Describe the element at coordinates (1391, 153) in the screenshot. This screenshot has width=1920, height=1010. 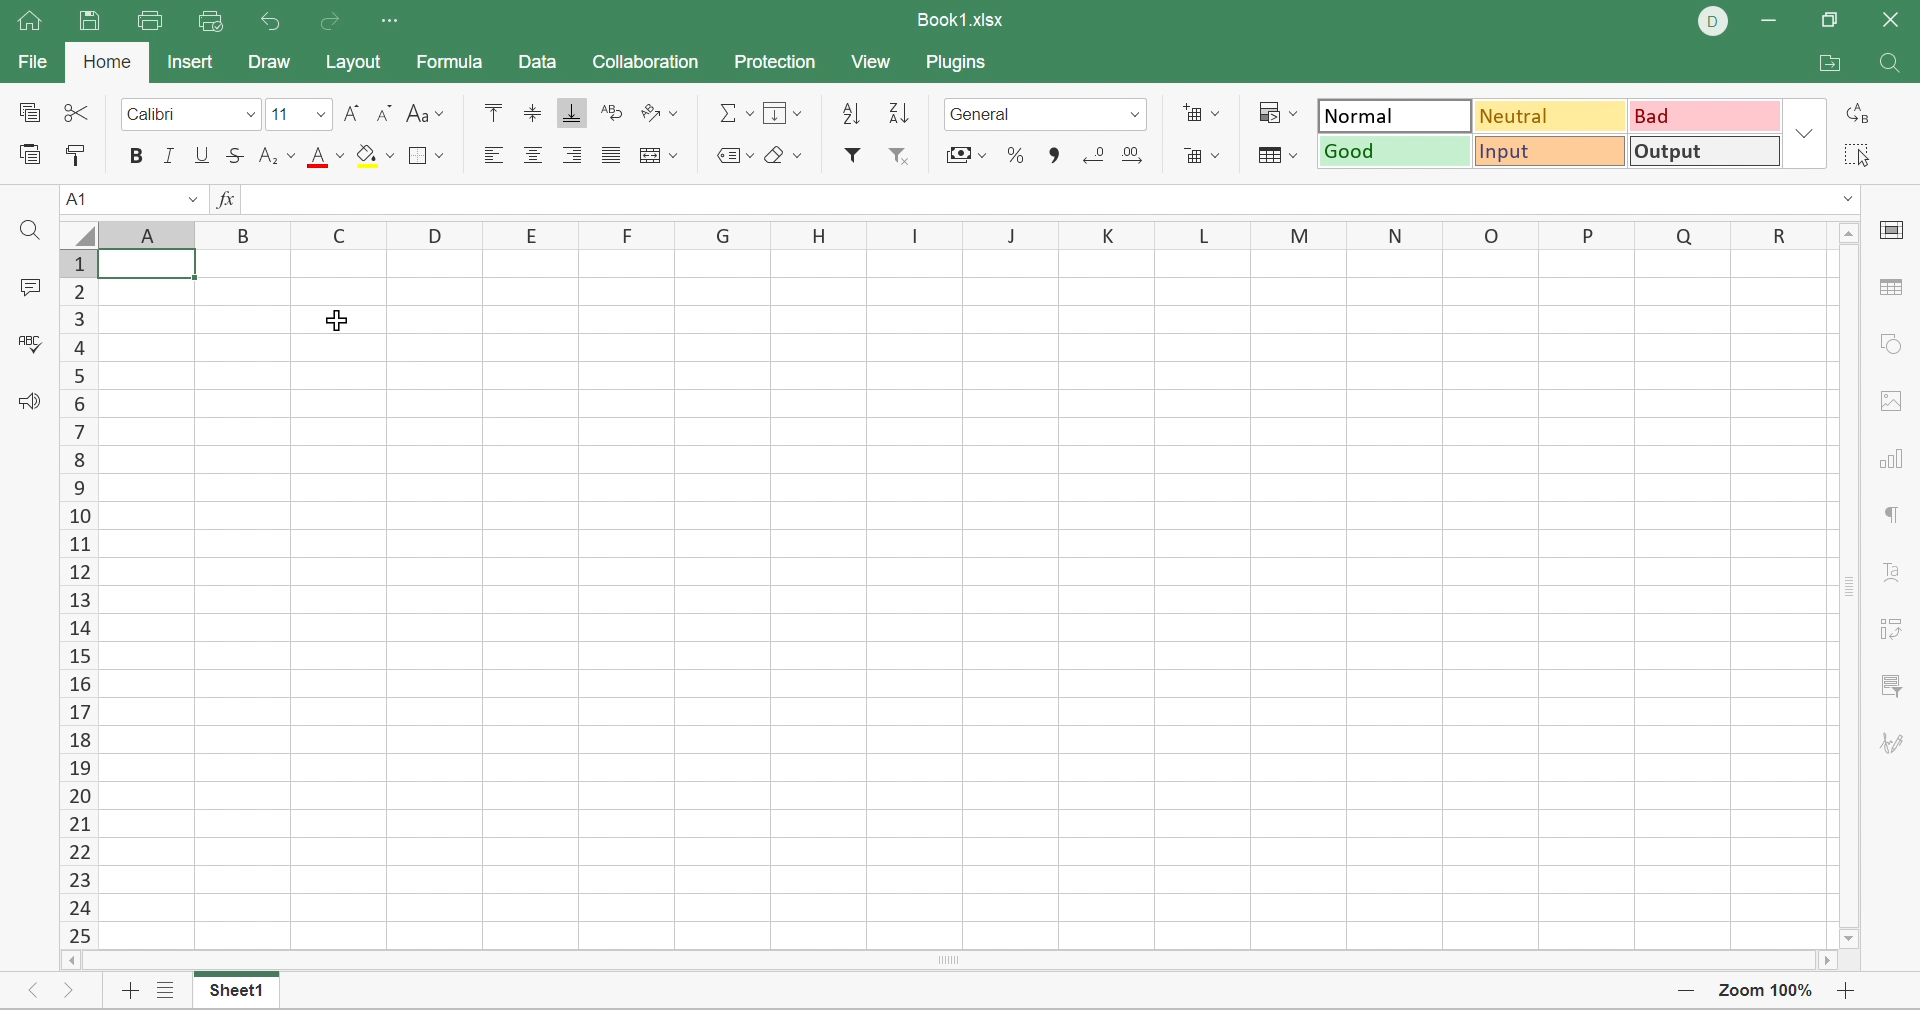
I see `Good` at that location.